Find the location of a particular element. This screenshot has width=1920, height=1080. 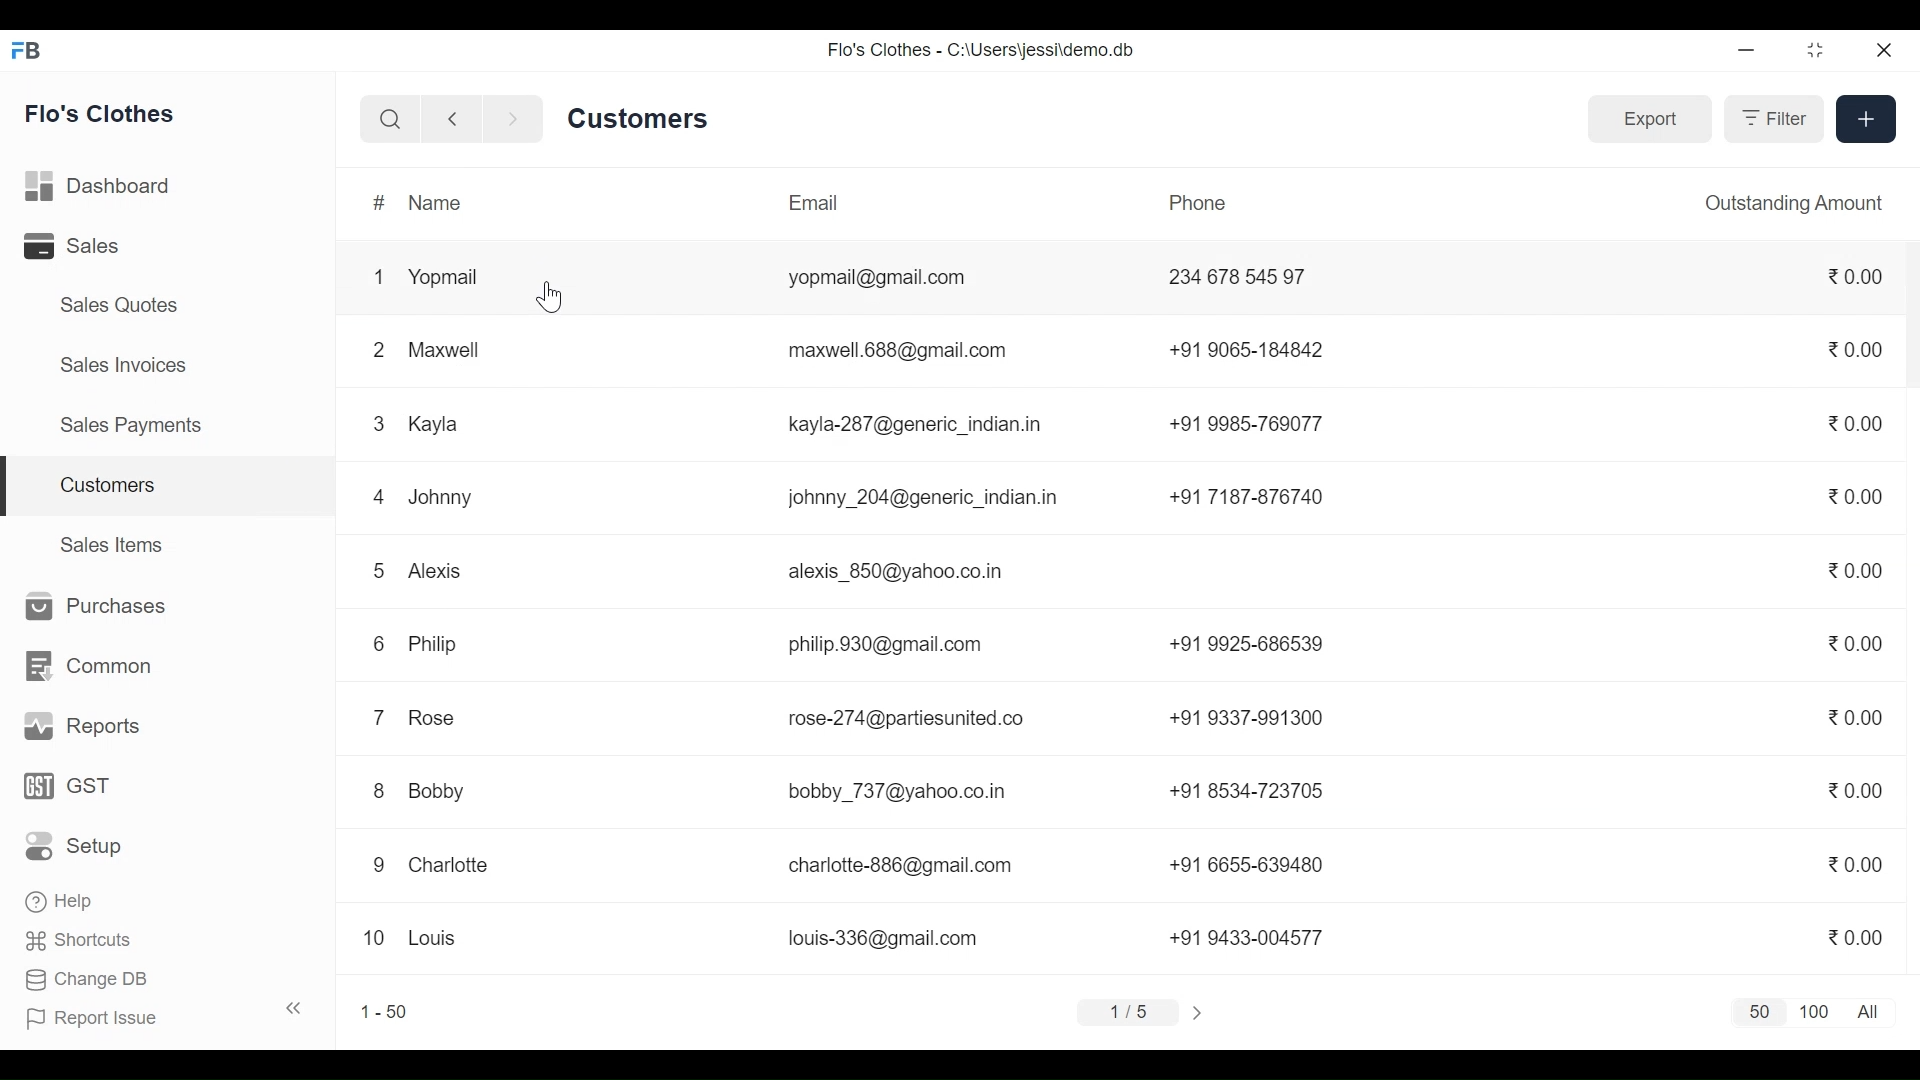

Charlotte is located at coordinates (446, 866).